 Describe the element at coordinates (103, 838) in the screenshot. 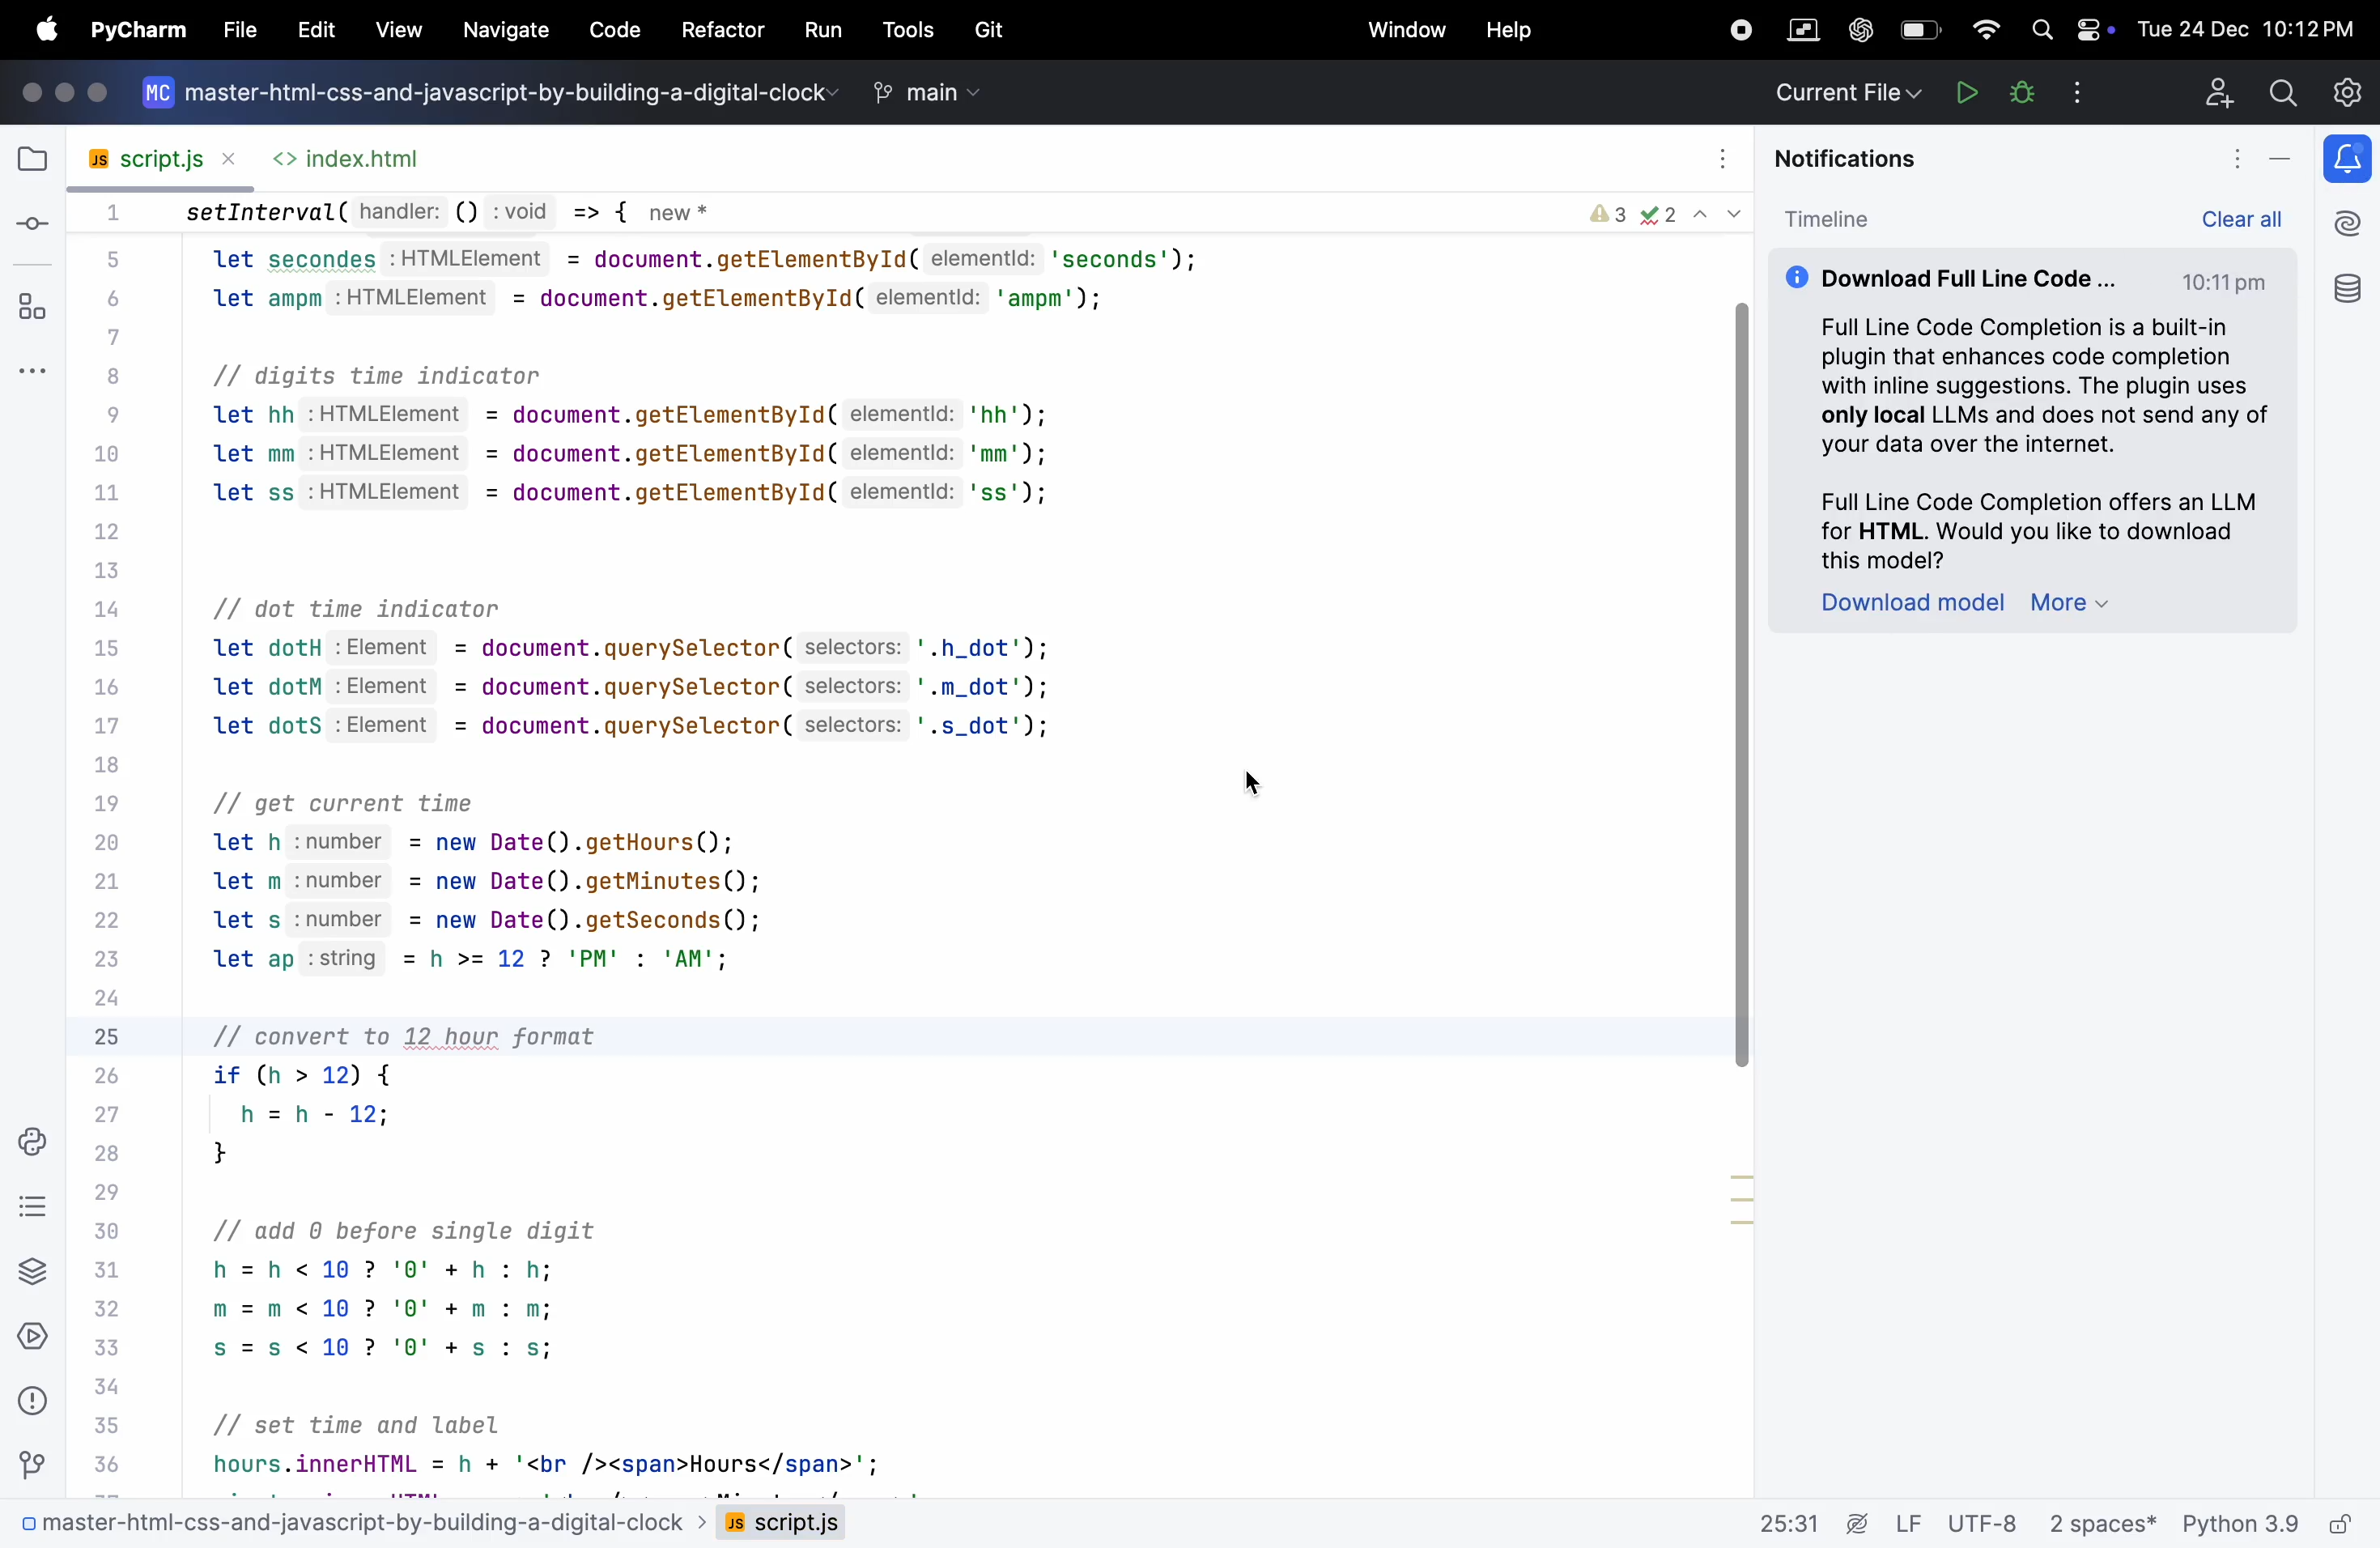

I see `code lines` at that location.